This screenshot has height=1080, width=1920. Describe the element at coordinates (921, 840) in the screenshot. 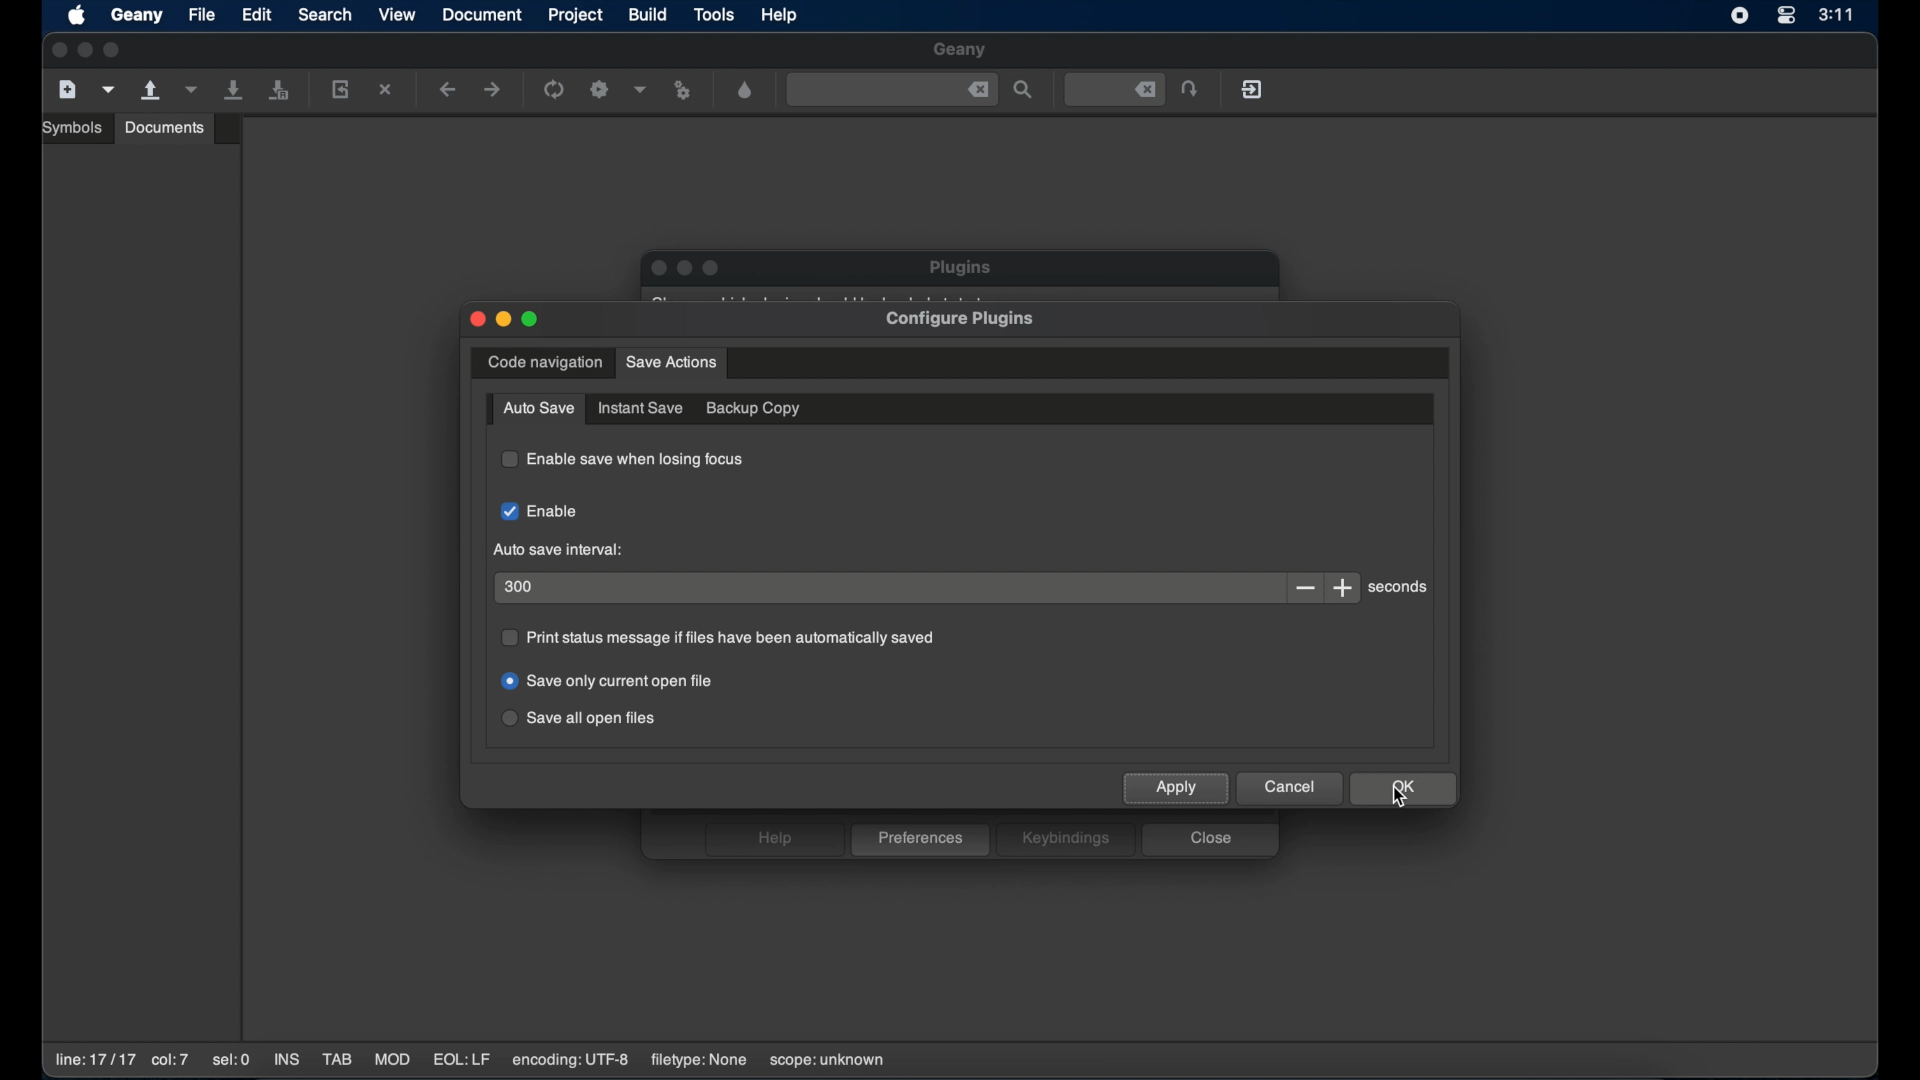

I see `preferences` at that location.